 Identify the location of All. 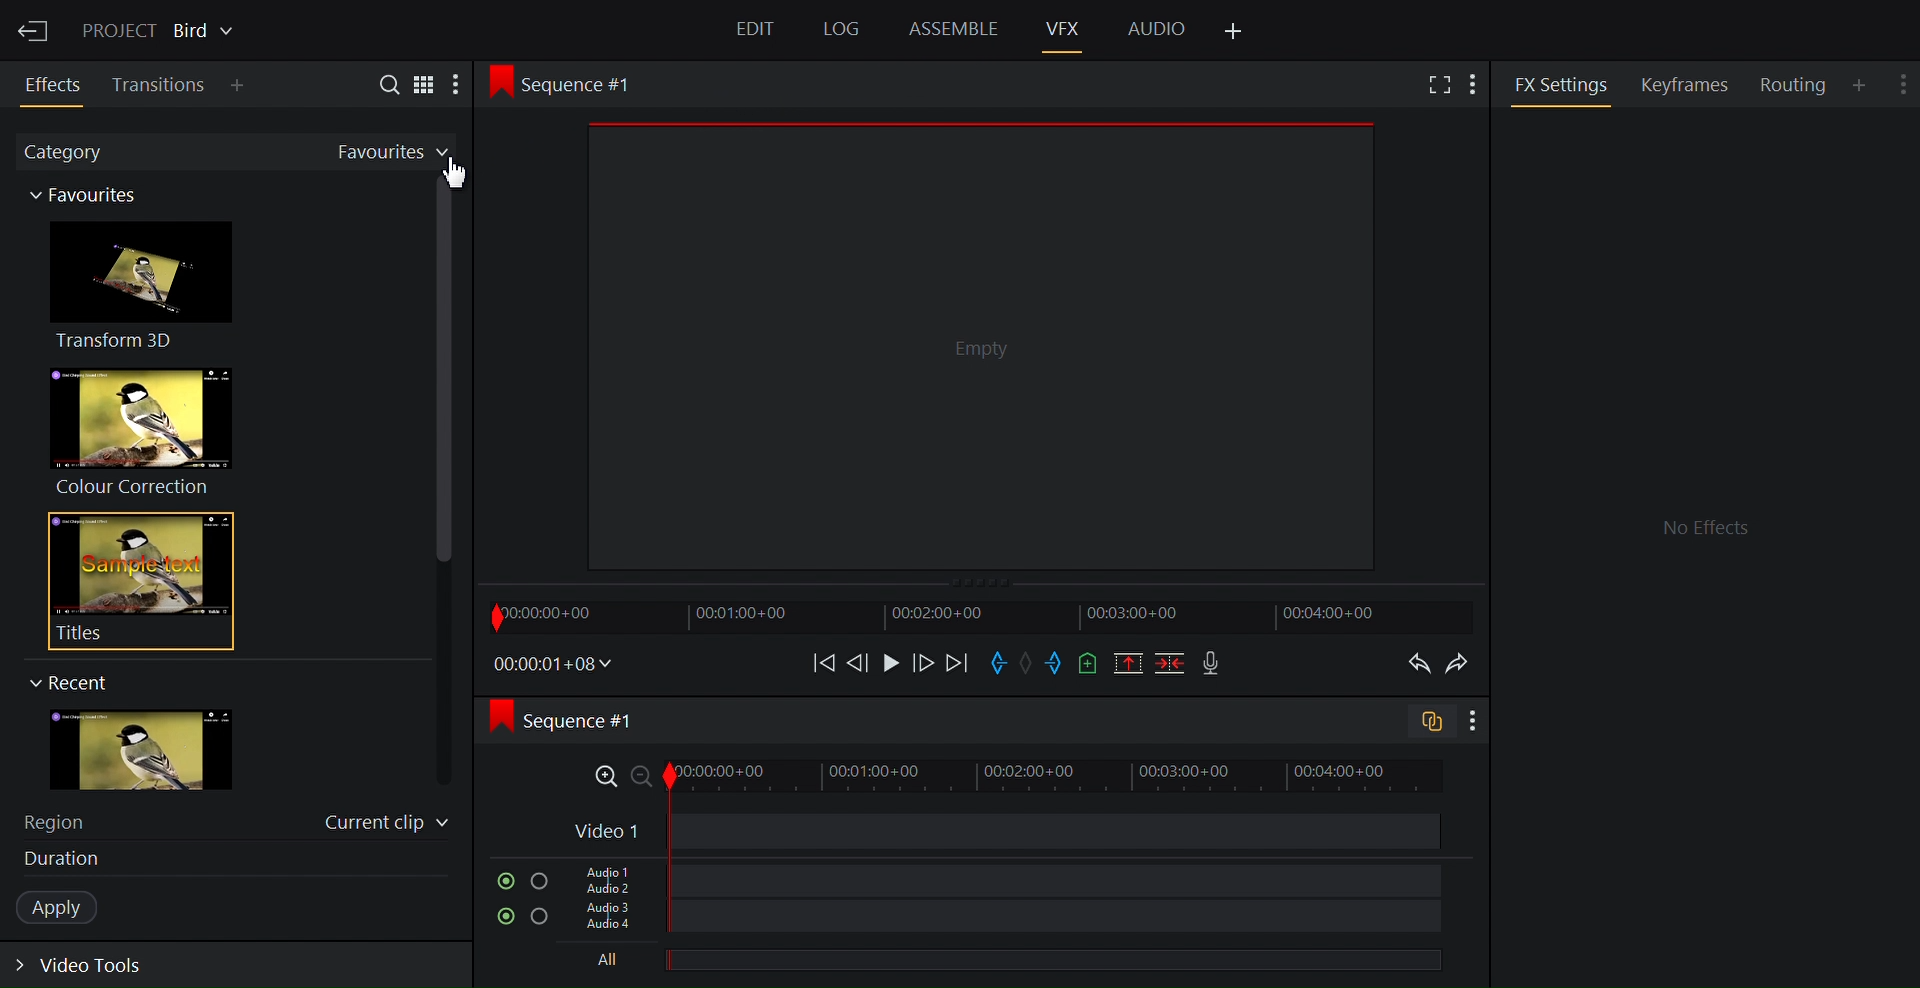
(995, 962).